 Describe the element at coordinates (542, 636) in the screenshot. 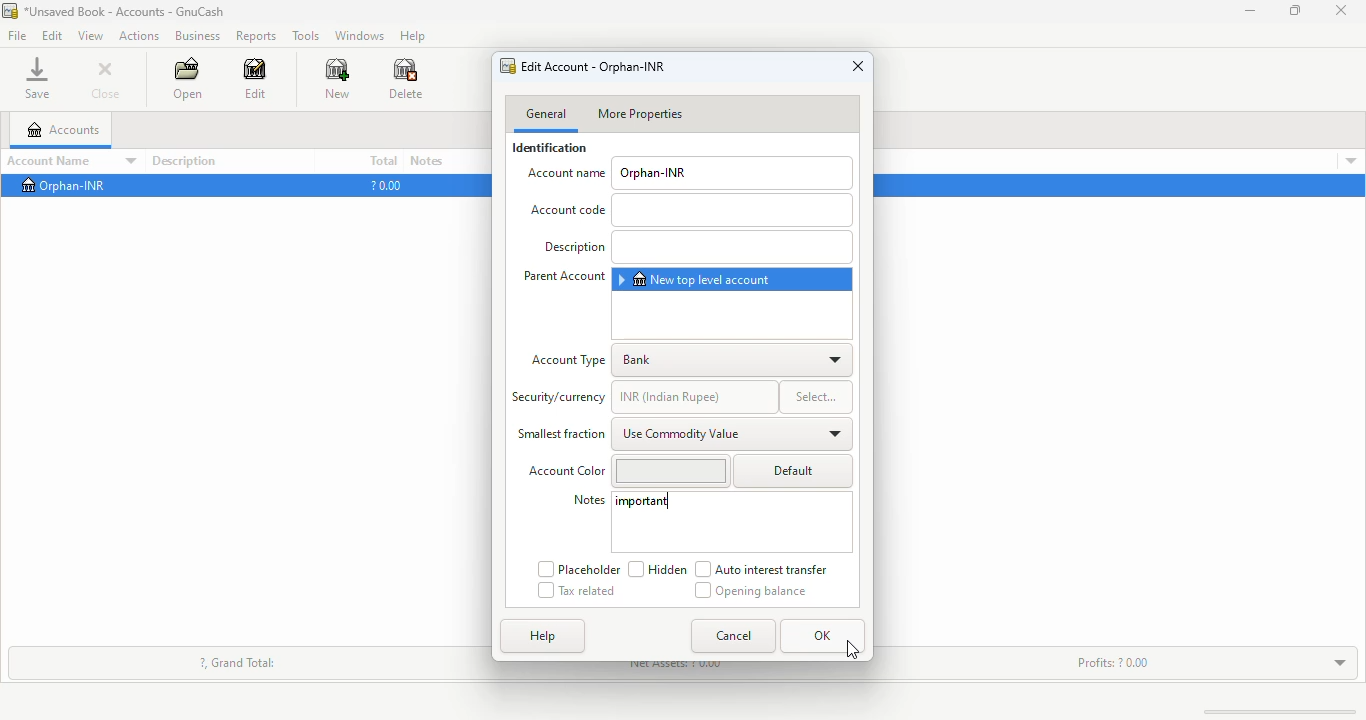

I see `help` at that location.